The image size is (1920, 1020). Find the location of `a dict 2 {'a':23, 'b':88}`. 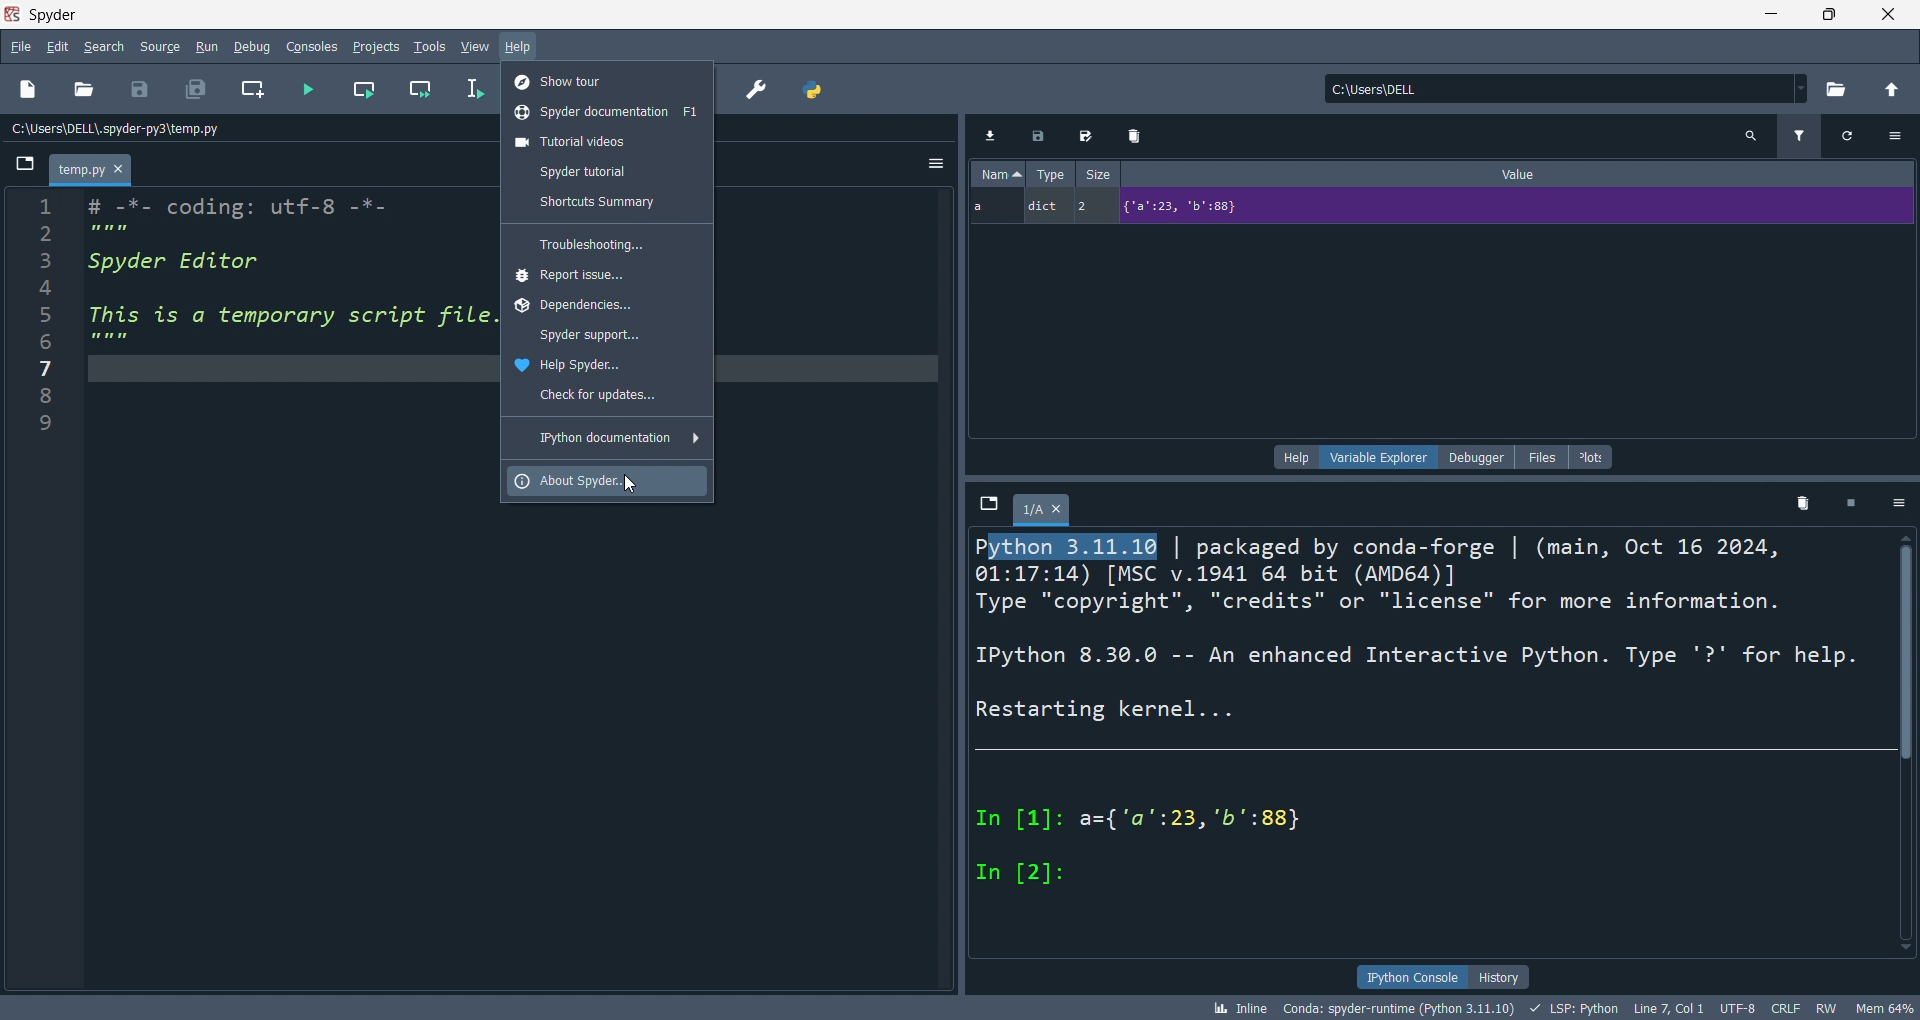

a dict 2 {'a':23, 'b':88} is located at coordinates (1443, 208).